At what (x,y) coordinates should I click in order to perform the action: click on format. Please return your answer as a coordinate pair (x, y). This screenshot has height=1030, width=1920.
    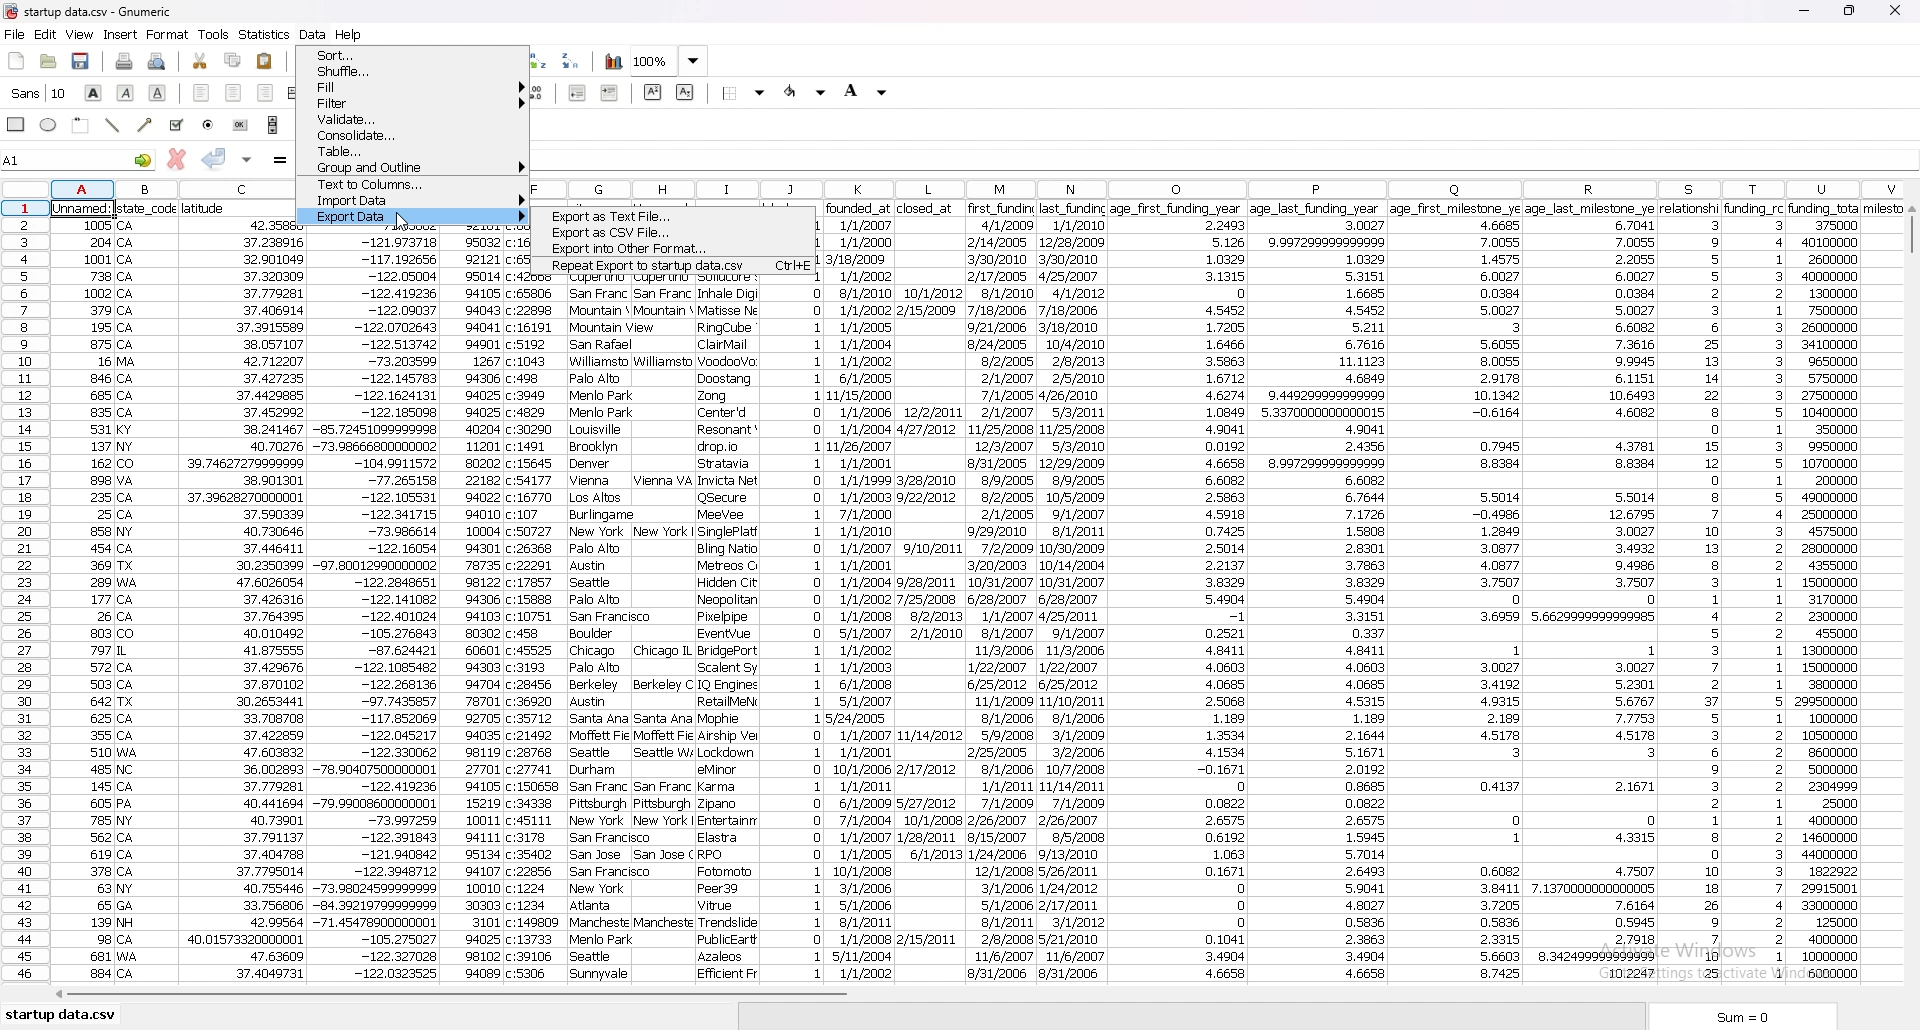
    Looking at the image, I should click on (169, 35).